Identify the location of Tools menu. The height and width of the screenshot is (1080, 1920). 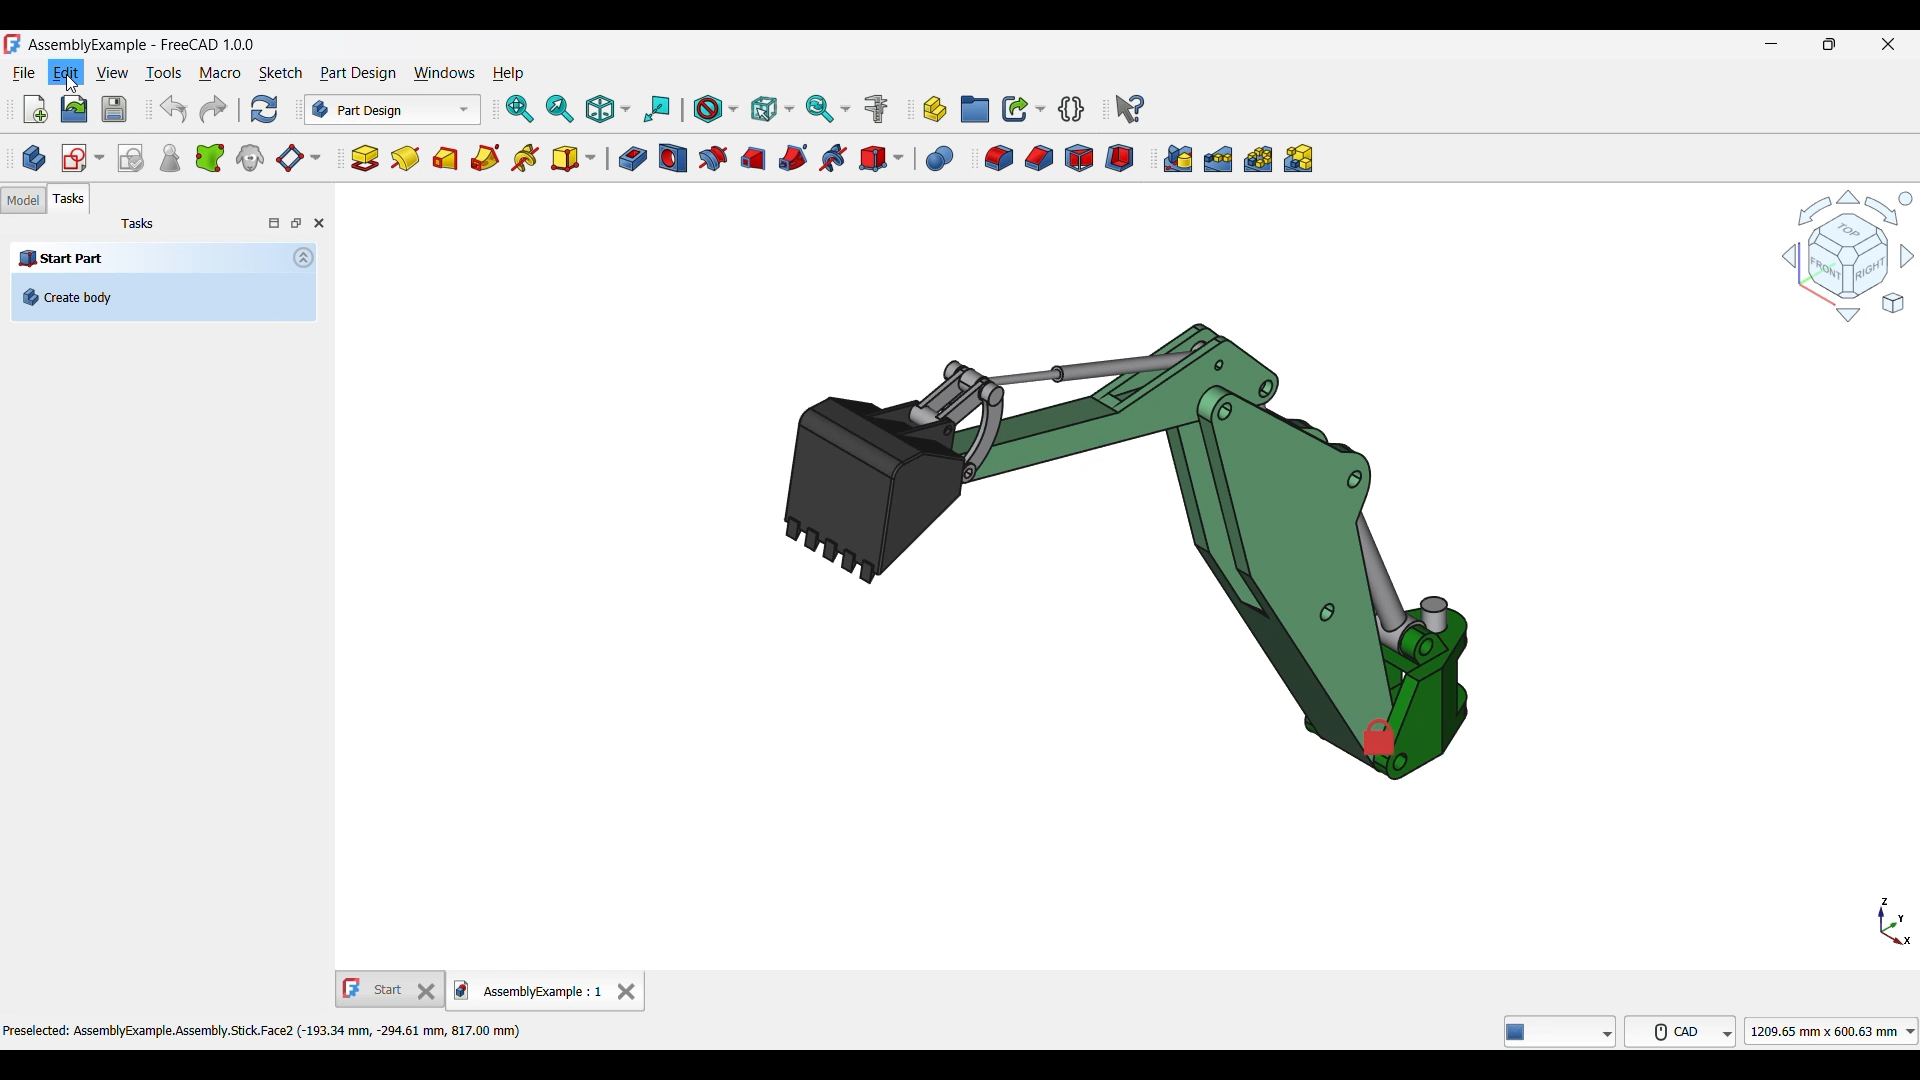
(164, 74).